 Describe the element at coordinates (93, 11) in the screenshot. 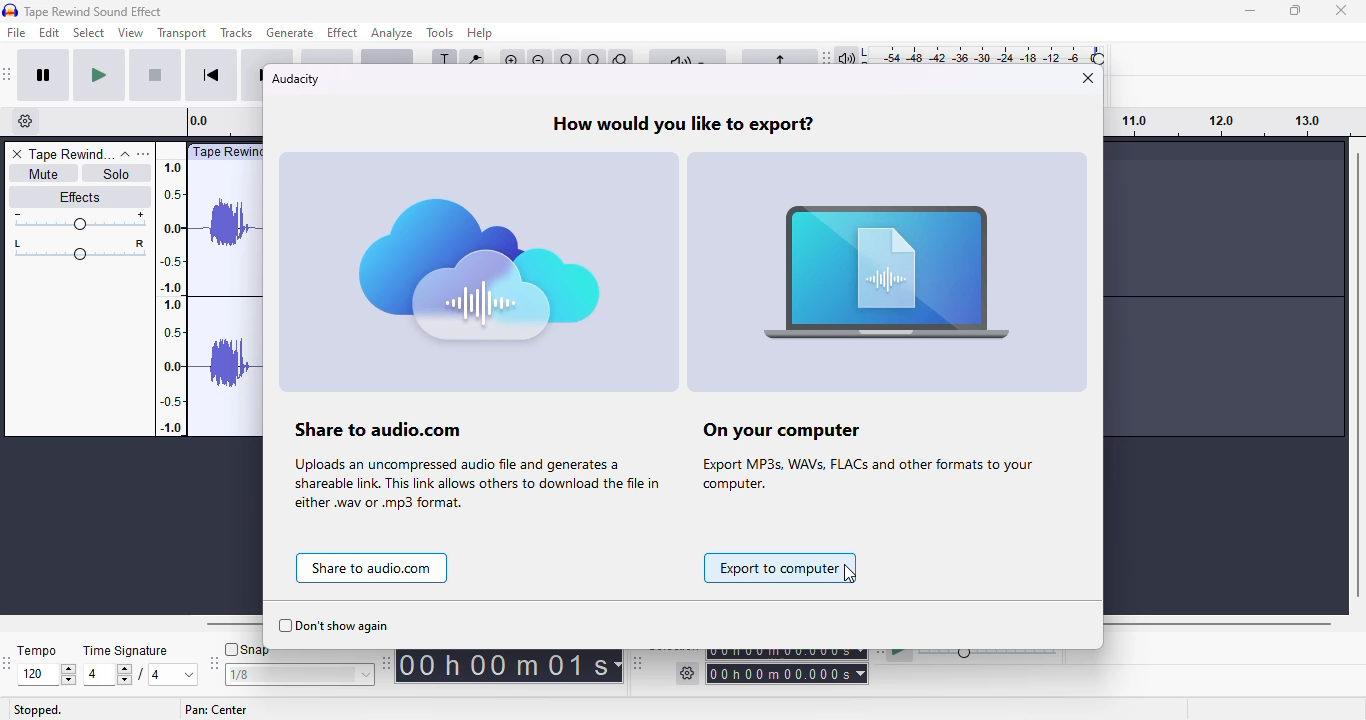

I see `title` at that location.